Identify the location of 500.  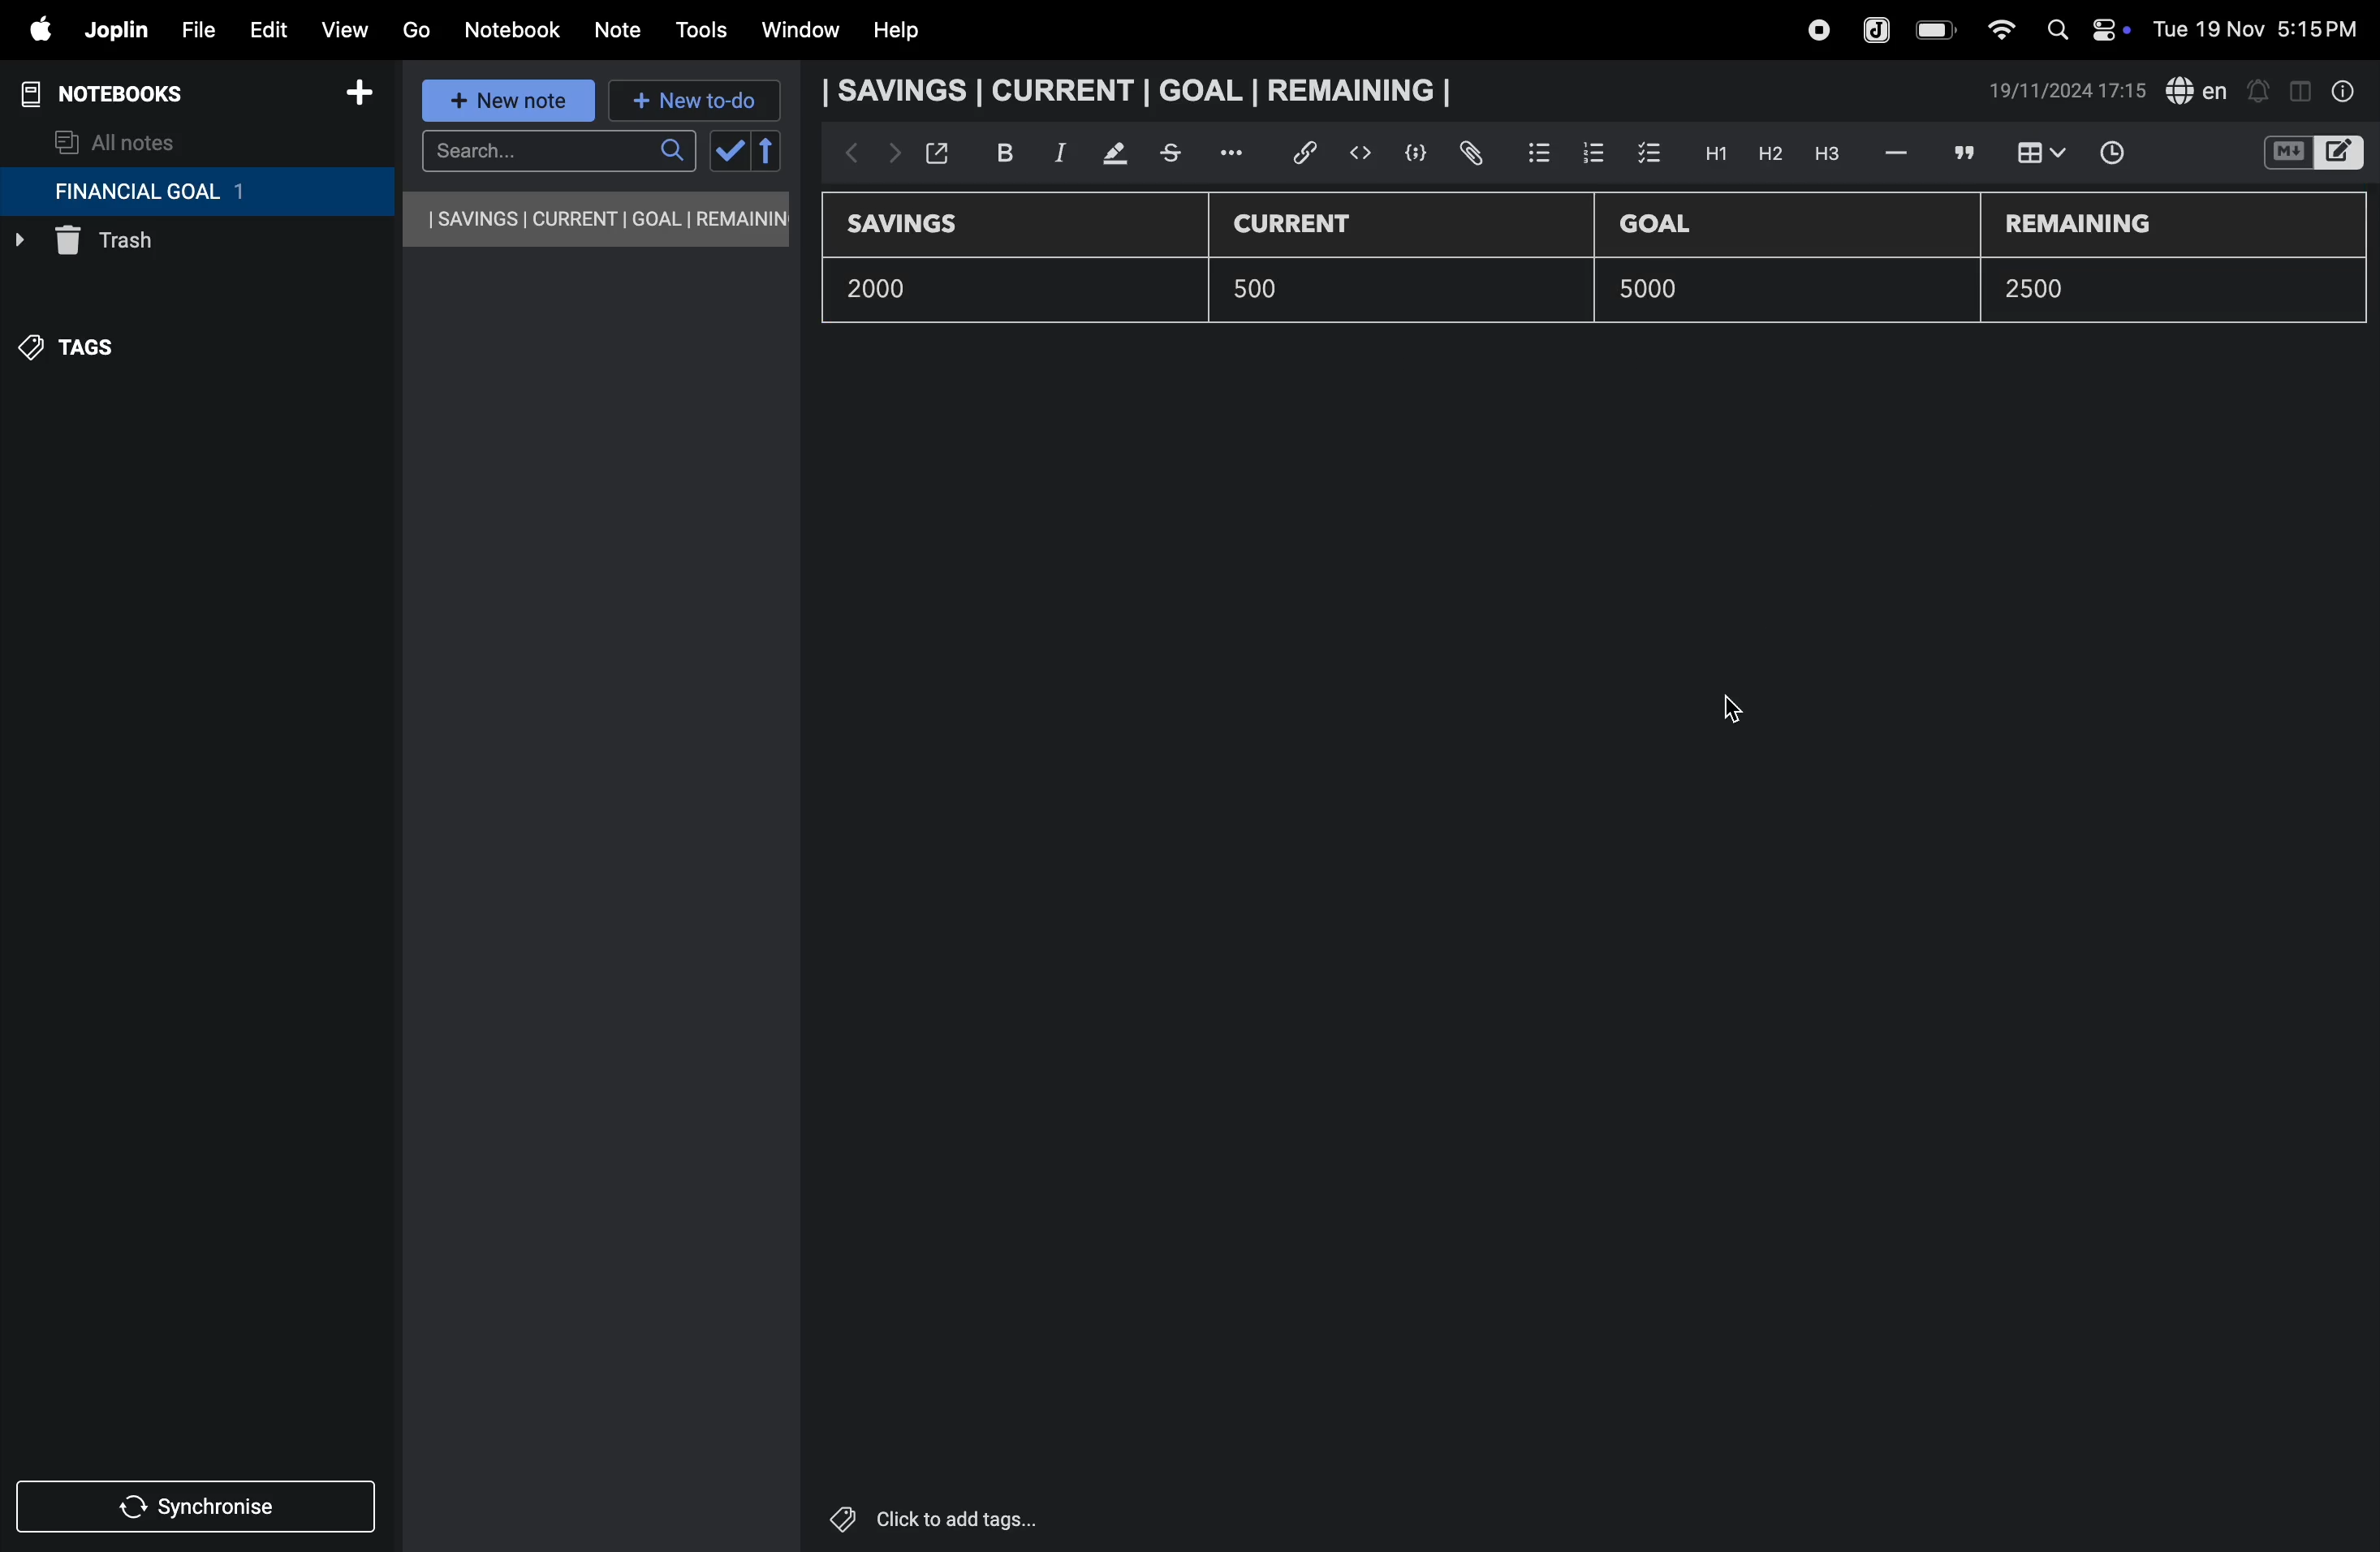
(1643, 290).